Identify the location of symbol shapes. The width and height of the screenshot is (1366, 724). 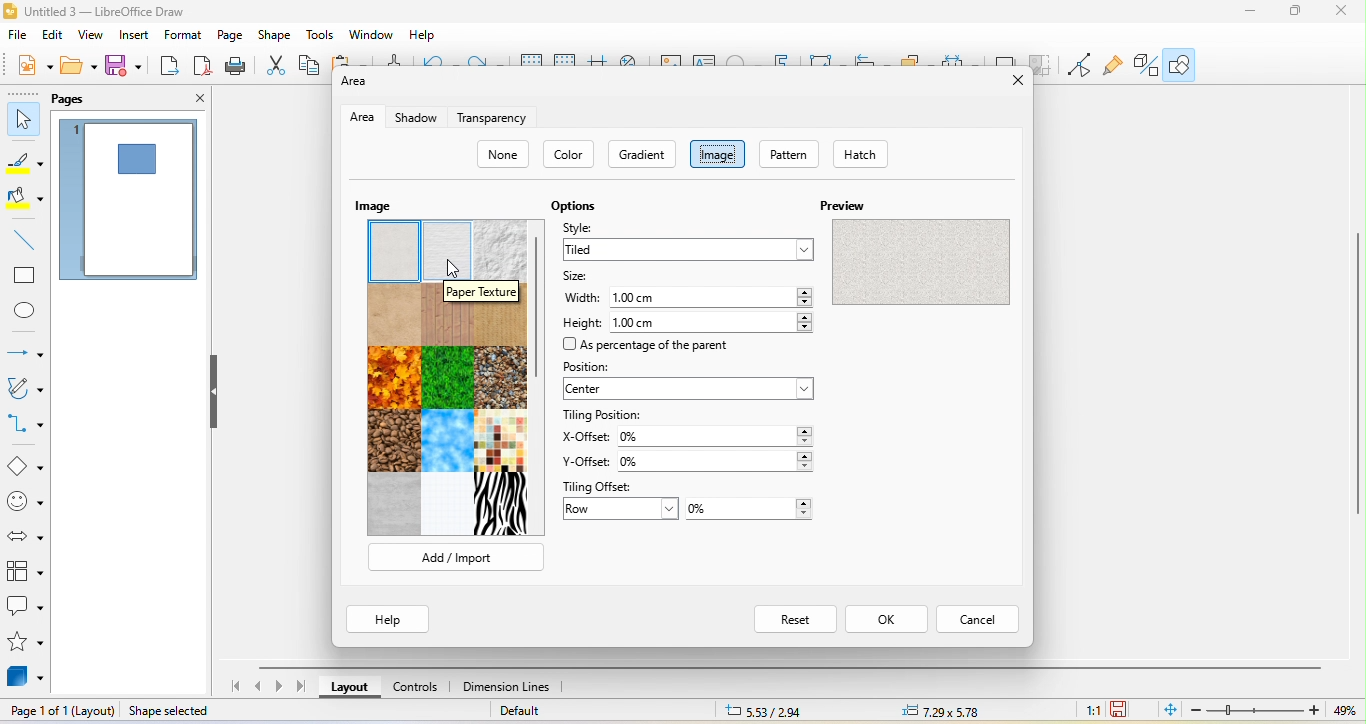
(23, 501).